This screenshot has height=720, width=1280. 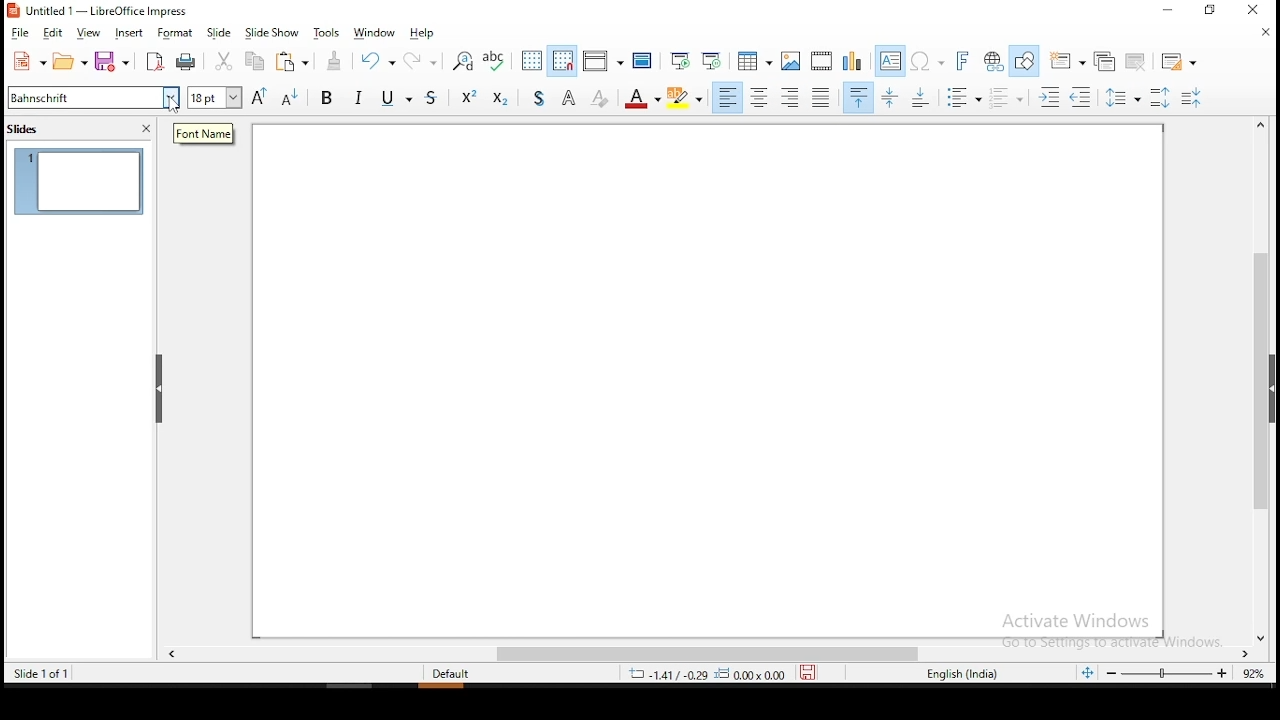 What do you see at coordinates (328, 97) in the screenshot?
I see `bold` at bounding box center [328, 97].